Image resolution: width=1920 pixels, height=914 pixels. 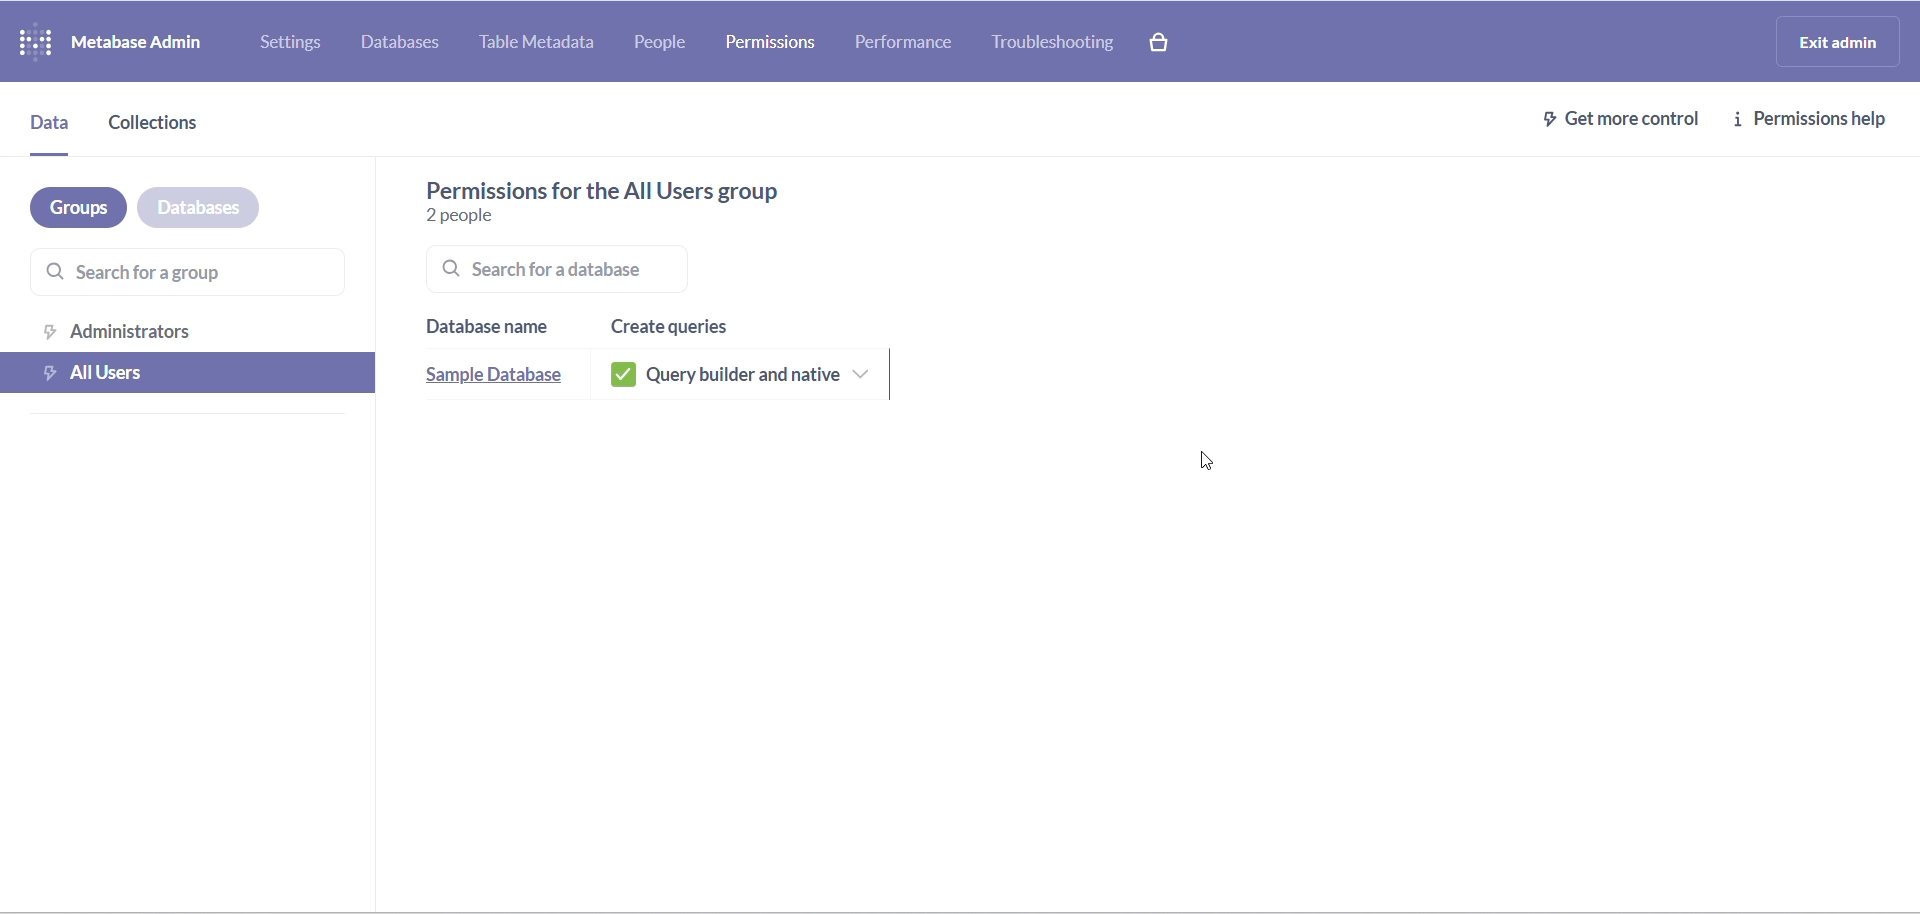 What do you see at coordinates (685, 322) in the screenshot?
I see `create queries` at bounding box center [685, 322].